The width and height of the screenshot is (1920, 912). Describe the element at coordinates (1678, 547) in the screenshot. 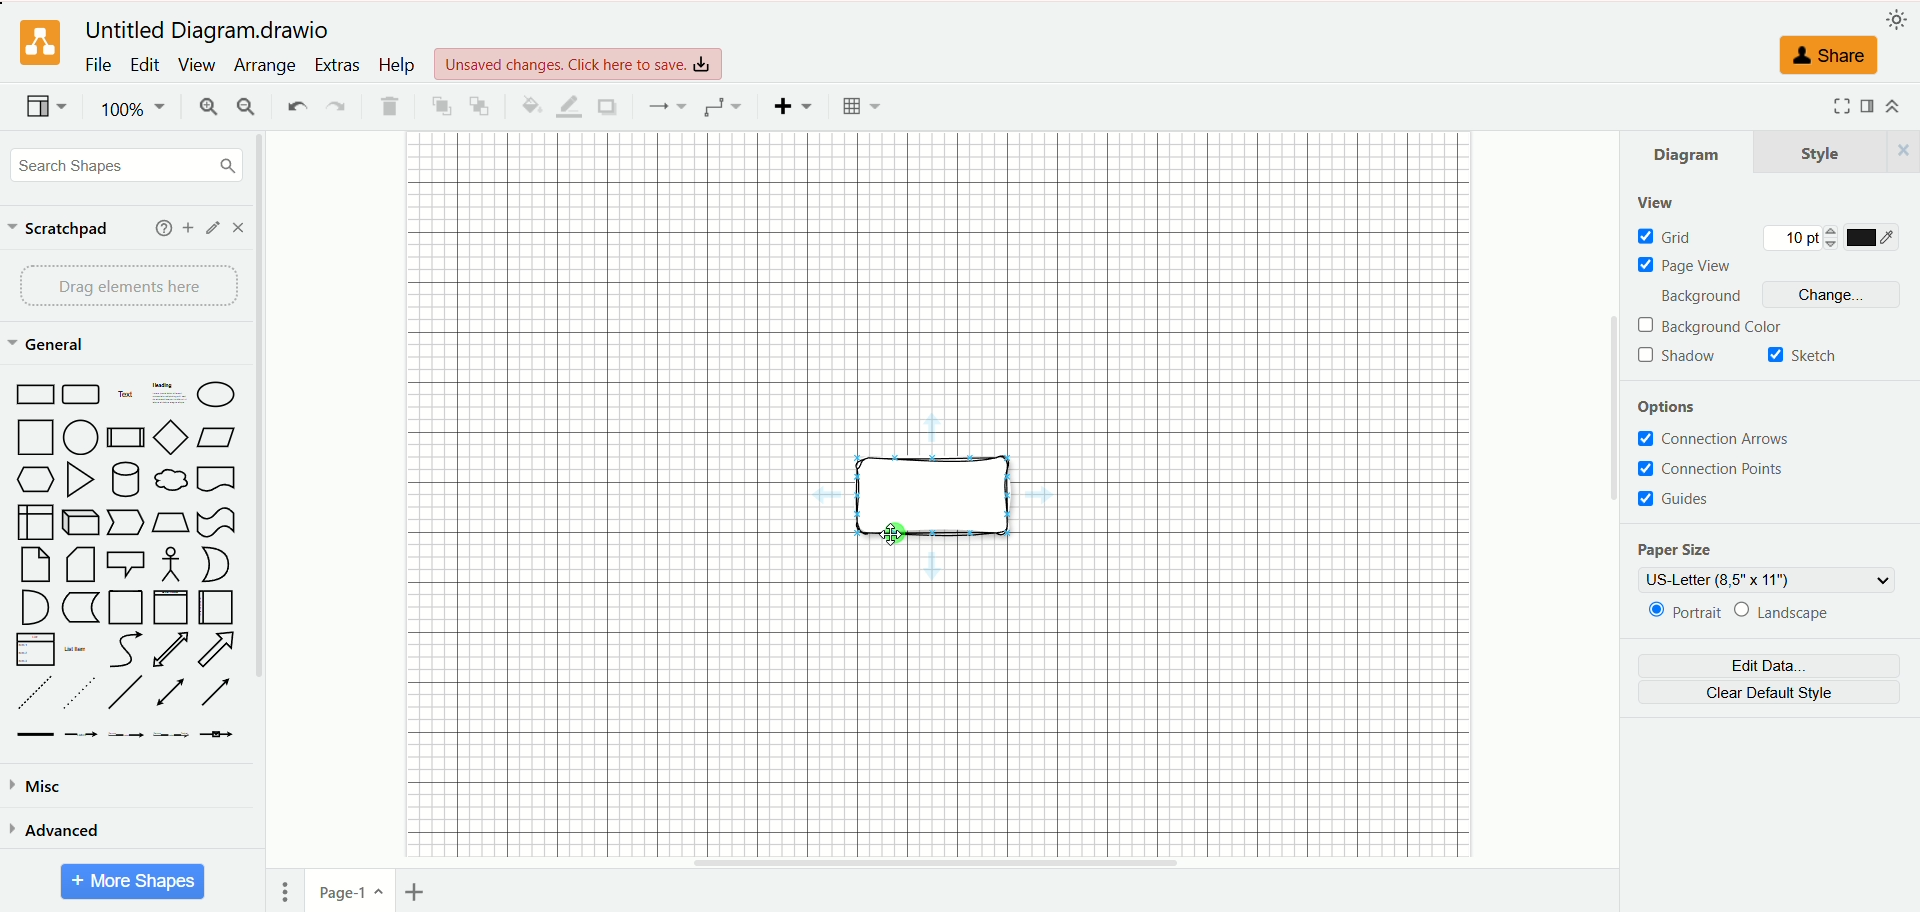

I see `paper size` at that location.